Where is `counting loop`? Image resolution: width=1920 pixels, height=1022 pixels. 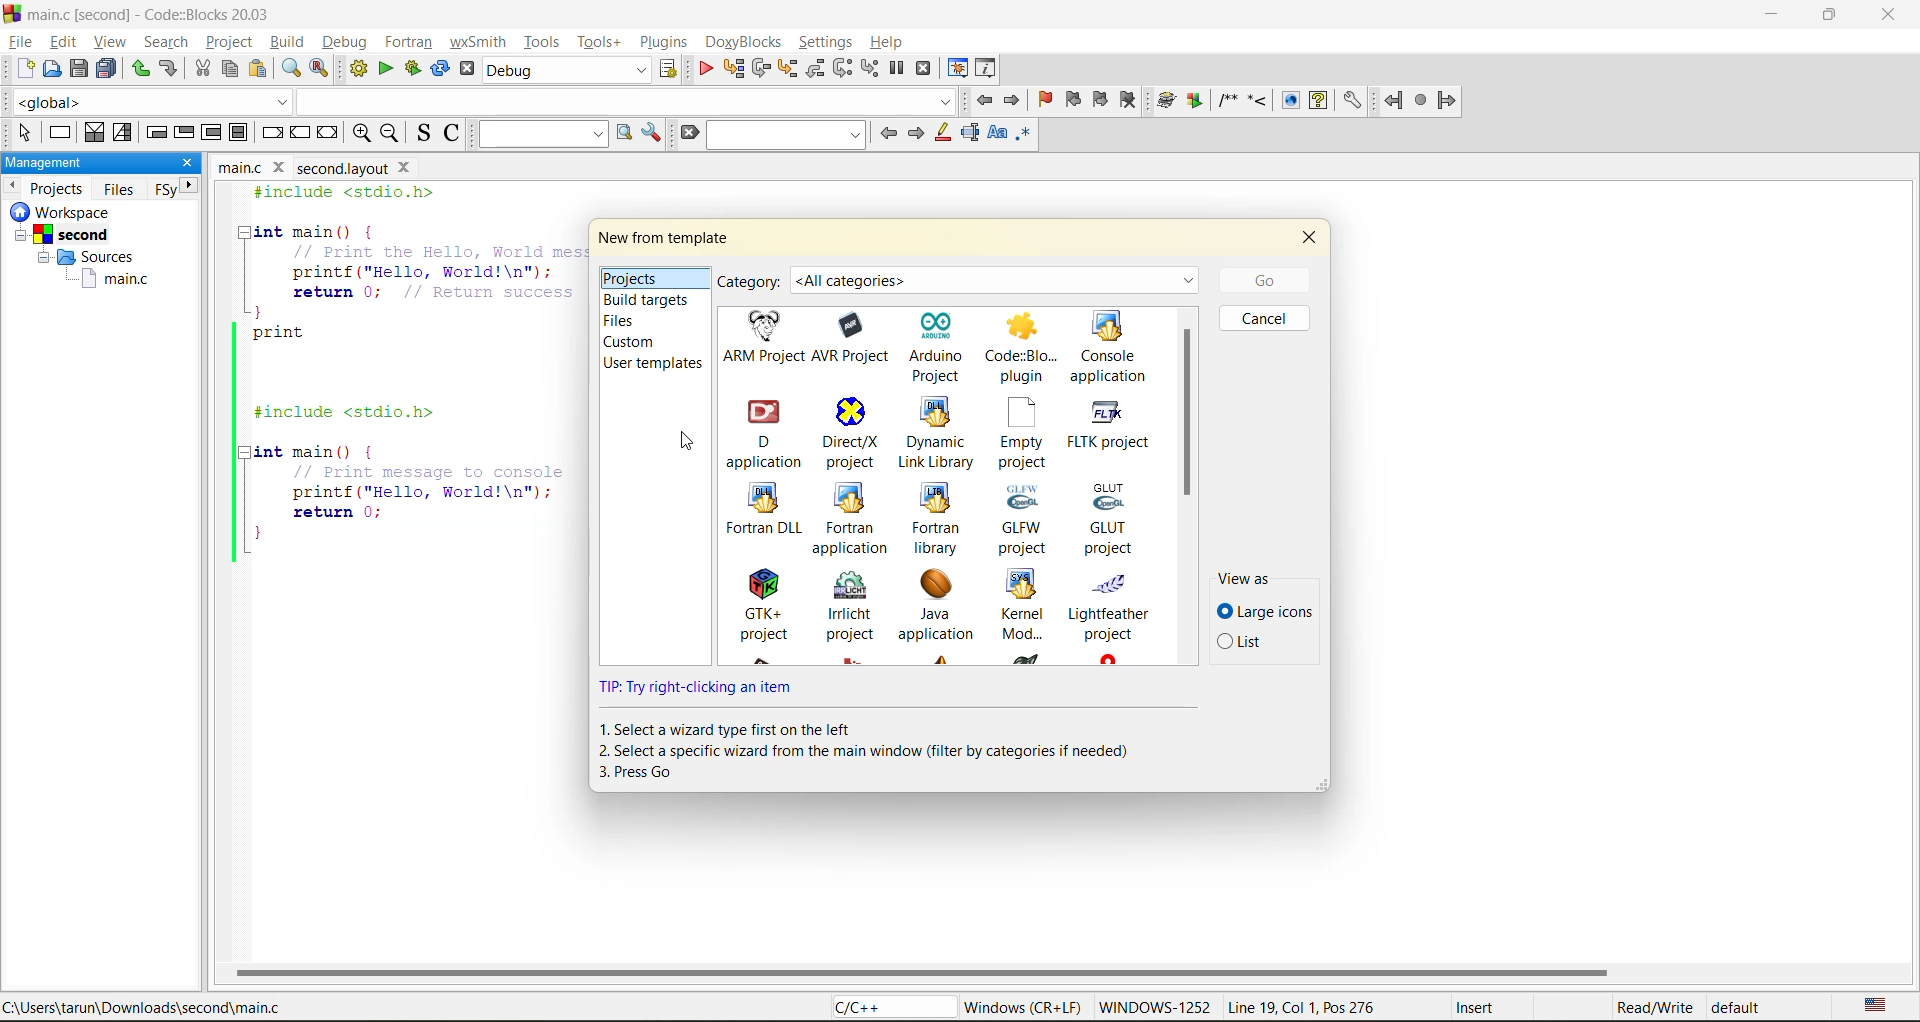
counting loop is located at coordinates (211, 134).